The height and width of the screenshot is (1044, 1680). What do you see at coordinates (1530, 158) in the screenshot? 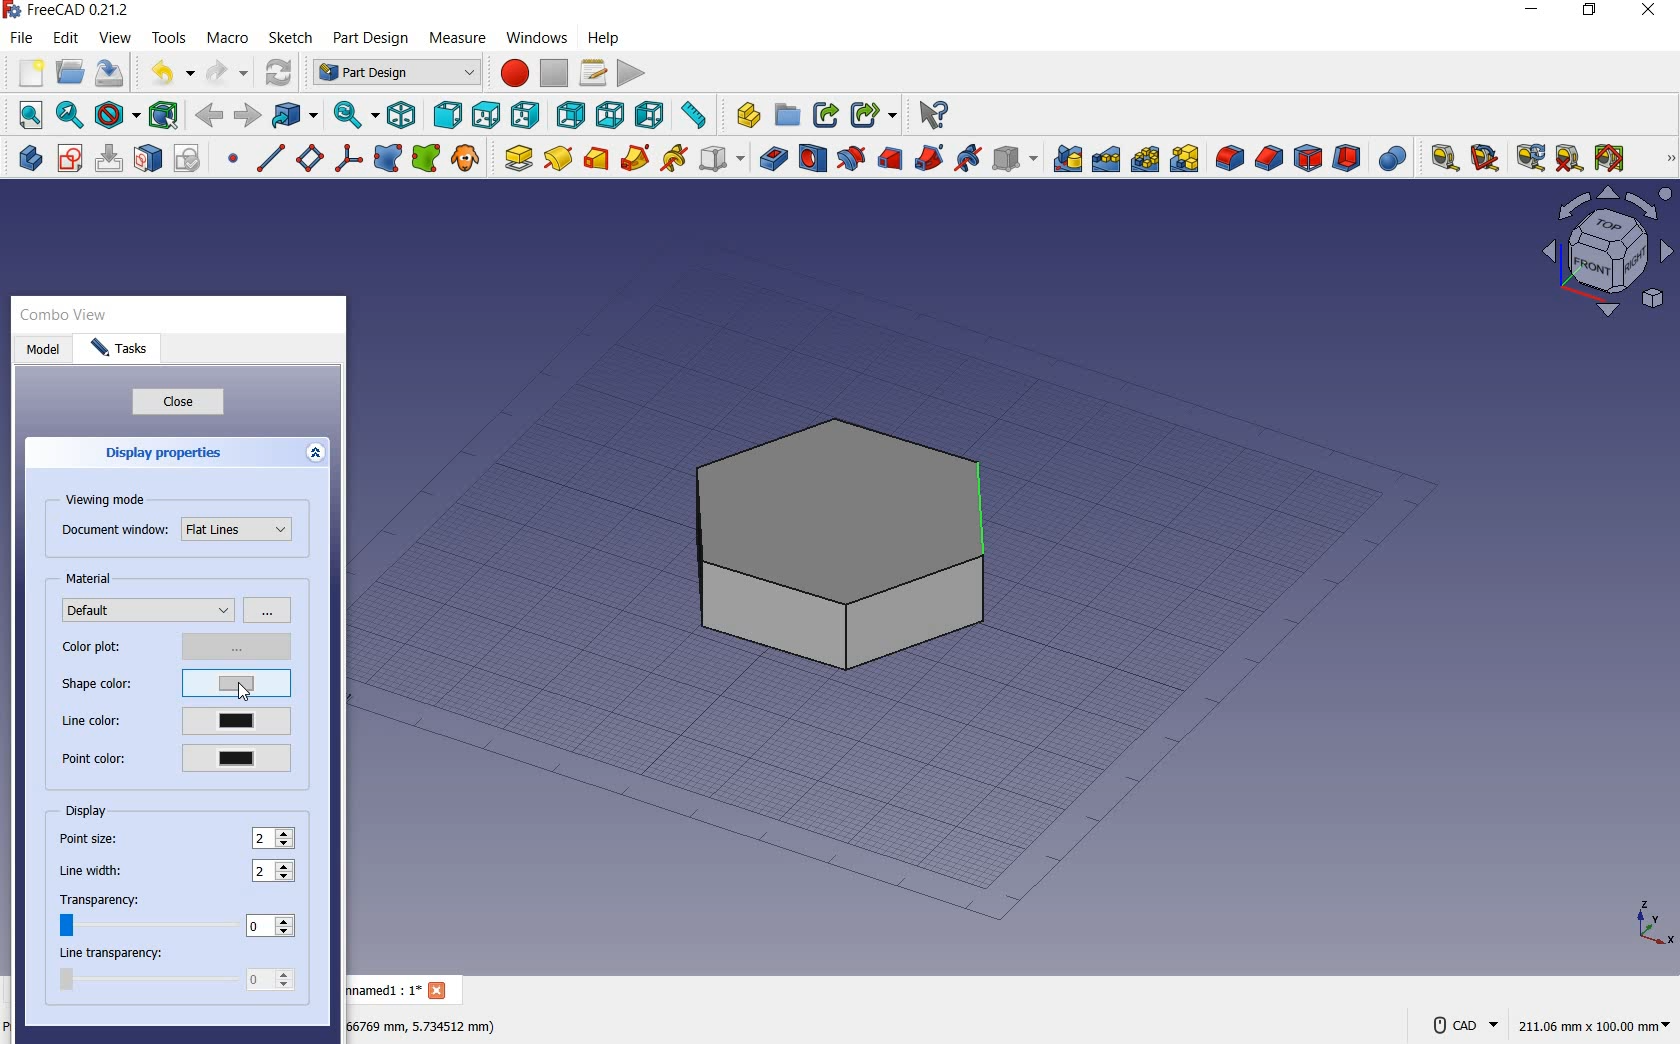
I see `refresh` at bounding box center [1530, 158].